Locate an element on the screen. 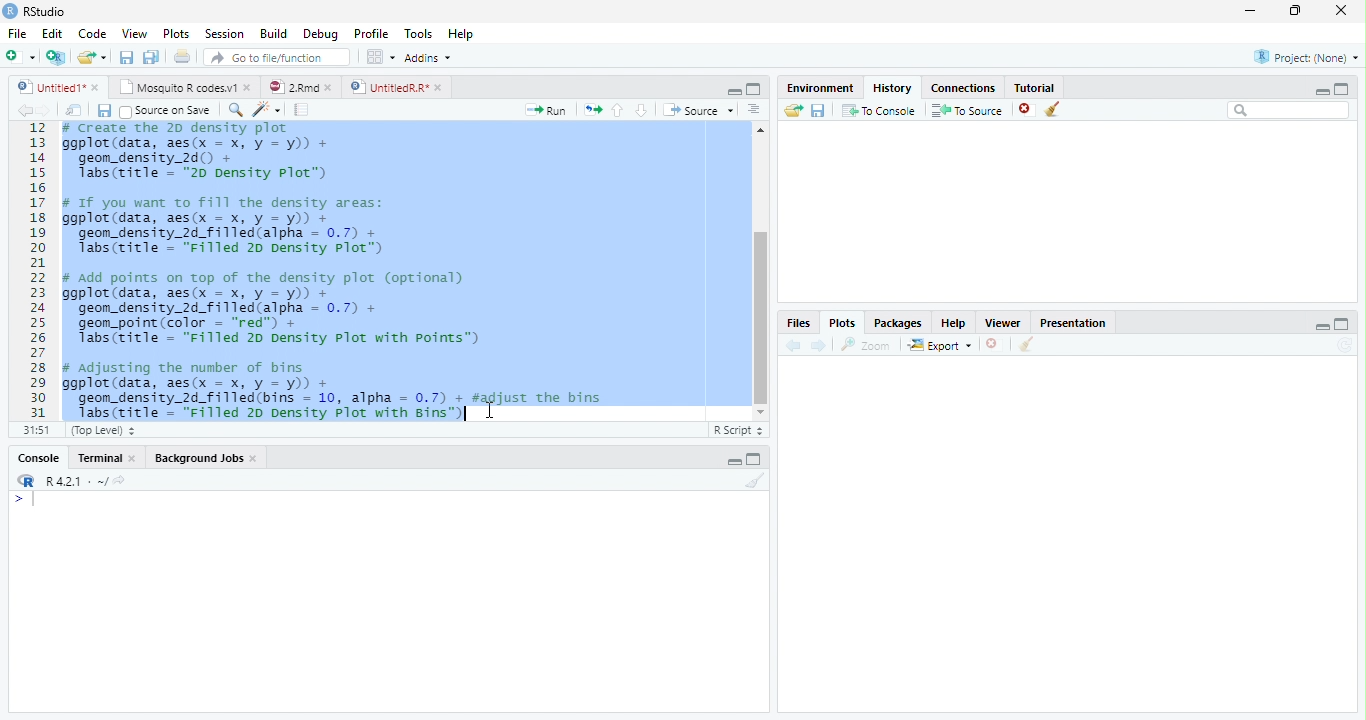 The width and height of the screenshot is (1366, 720). Console is located at coordinates (38, 459).